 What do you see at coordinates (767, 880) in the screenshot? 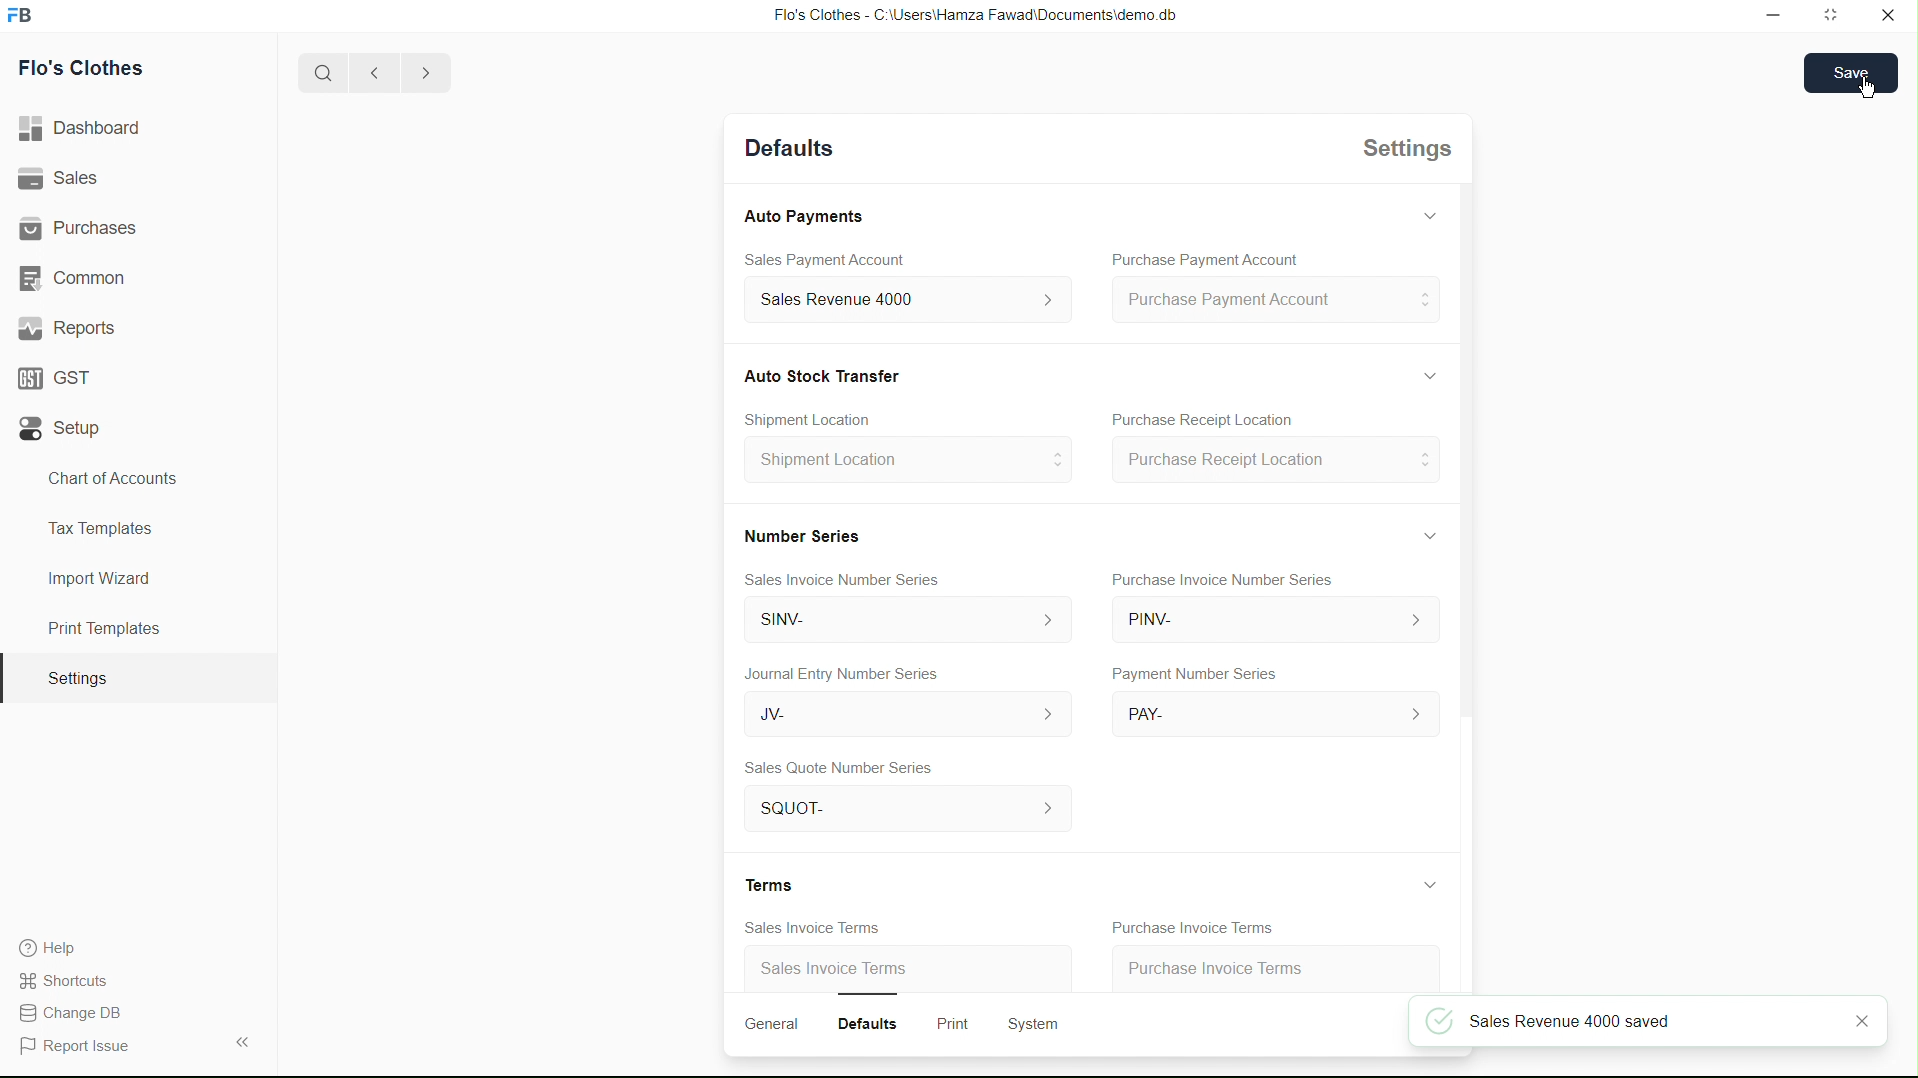
I see `Terms` at bounding box center [767, 880].